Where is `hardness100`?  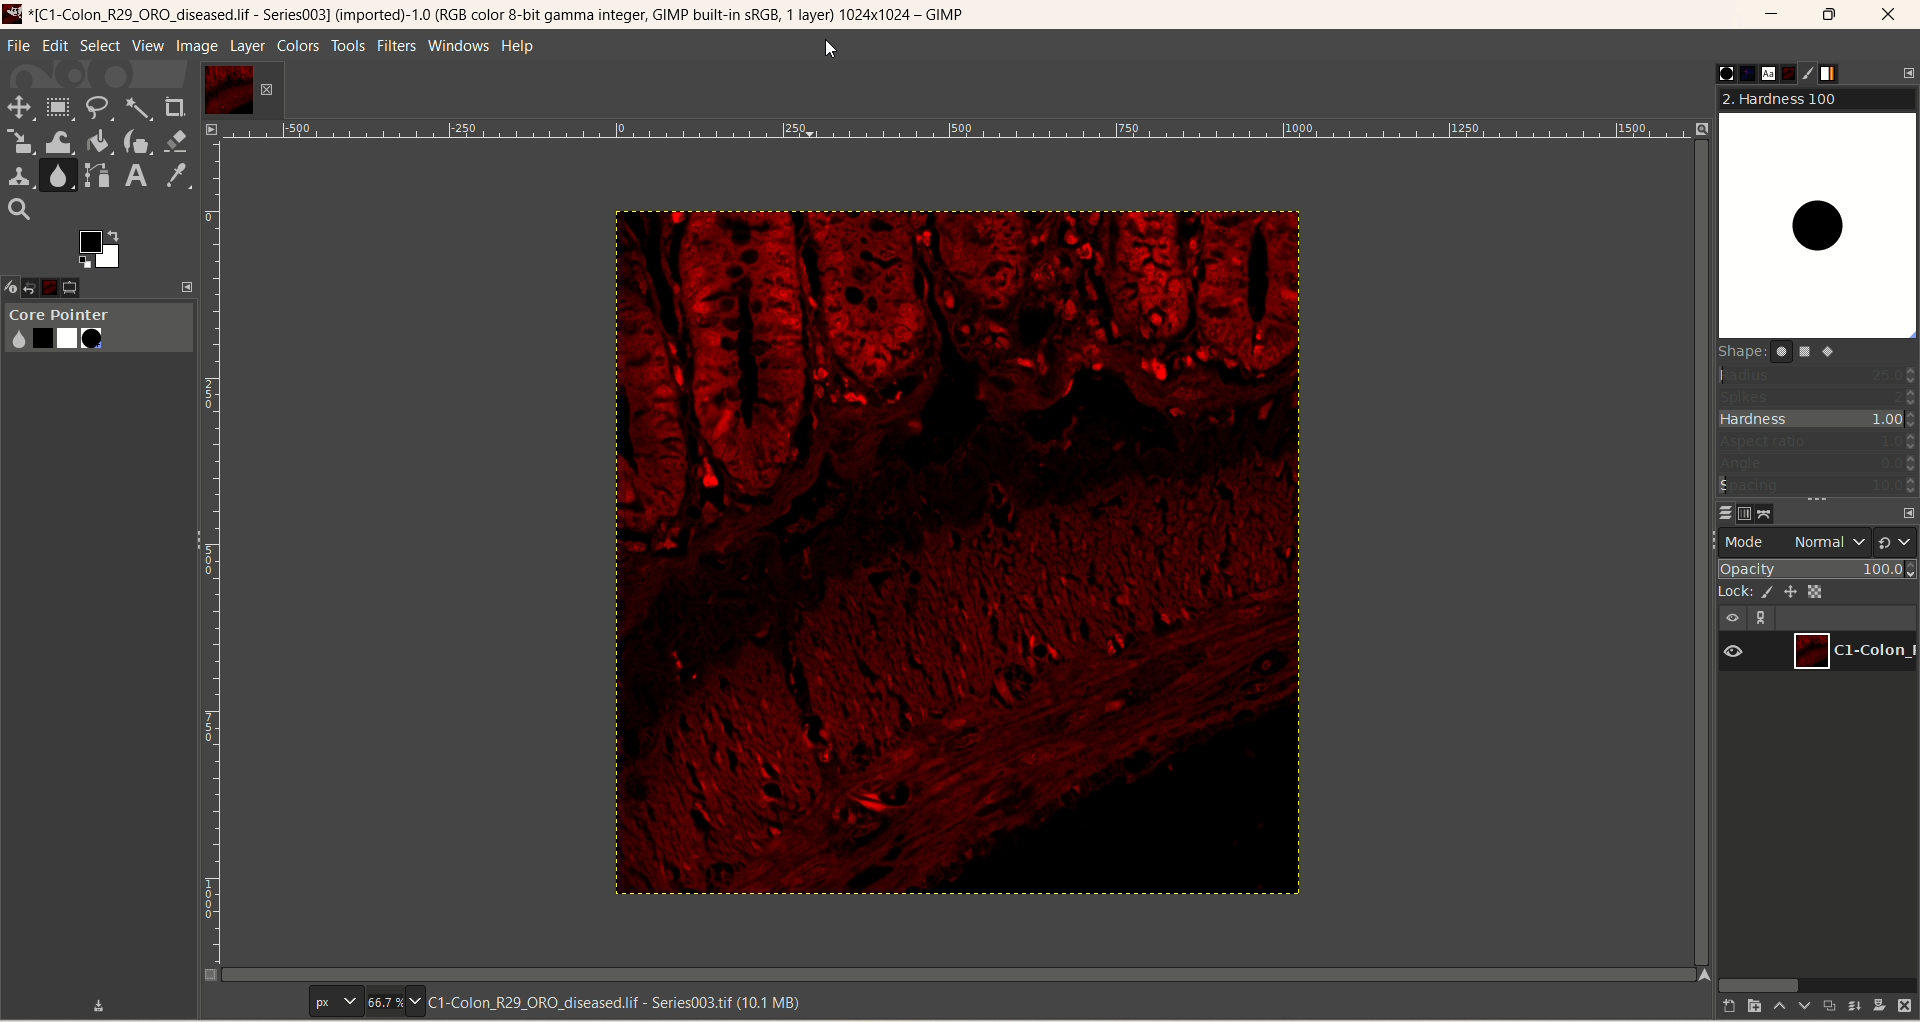
hardness100 is located at coordinates (1817, 214).